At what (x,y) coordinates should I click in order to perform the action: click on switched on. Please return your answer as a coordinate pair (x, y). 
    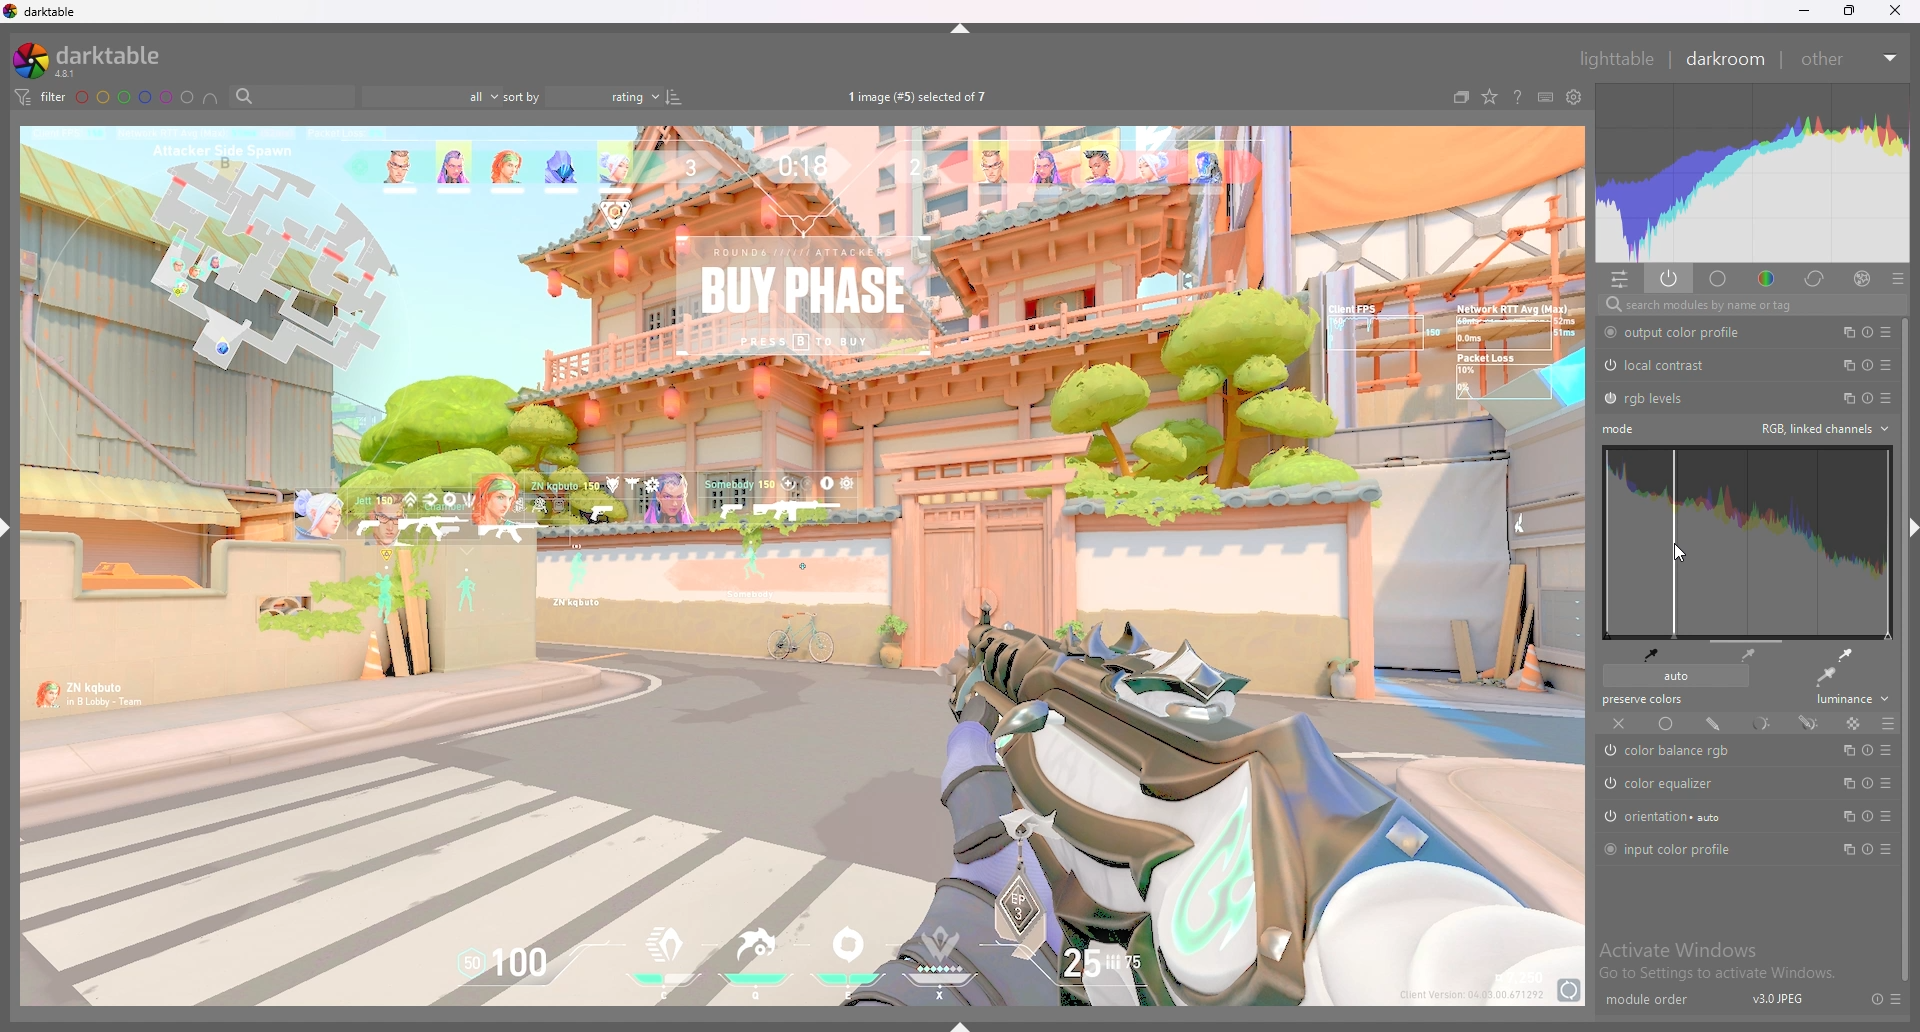
    Looking at the image, I should click on (1609, 333).